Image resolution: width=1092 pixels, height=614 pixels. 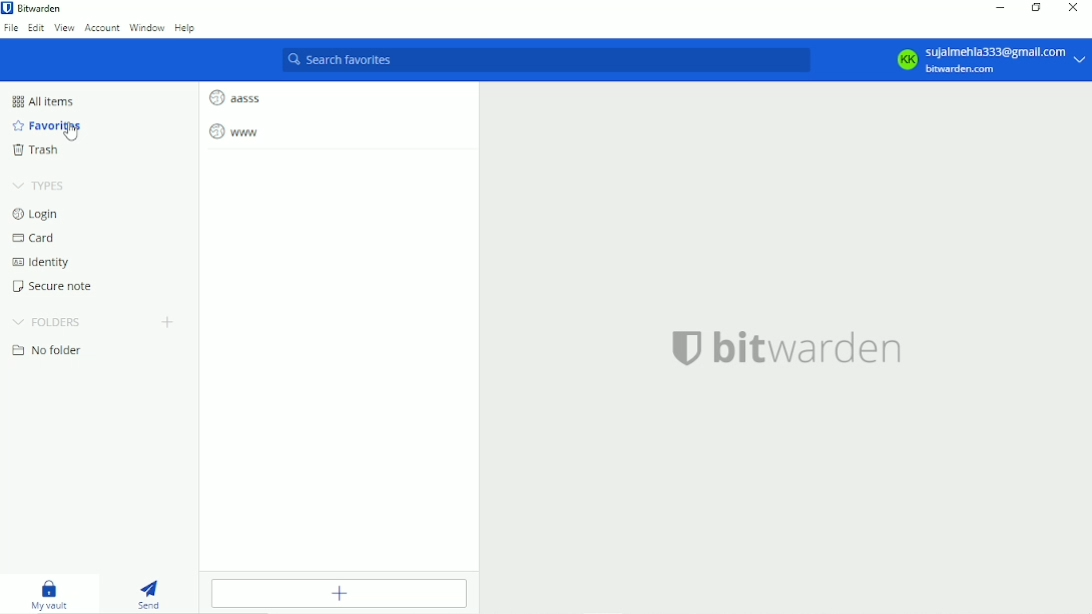 What do you see at coordinates (146, 28) in the screenshot?
I see `Window` at bounding box center [146, 28].